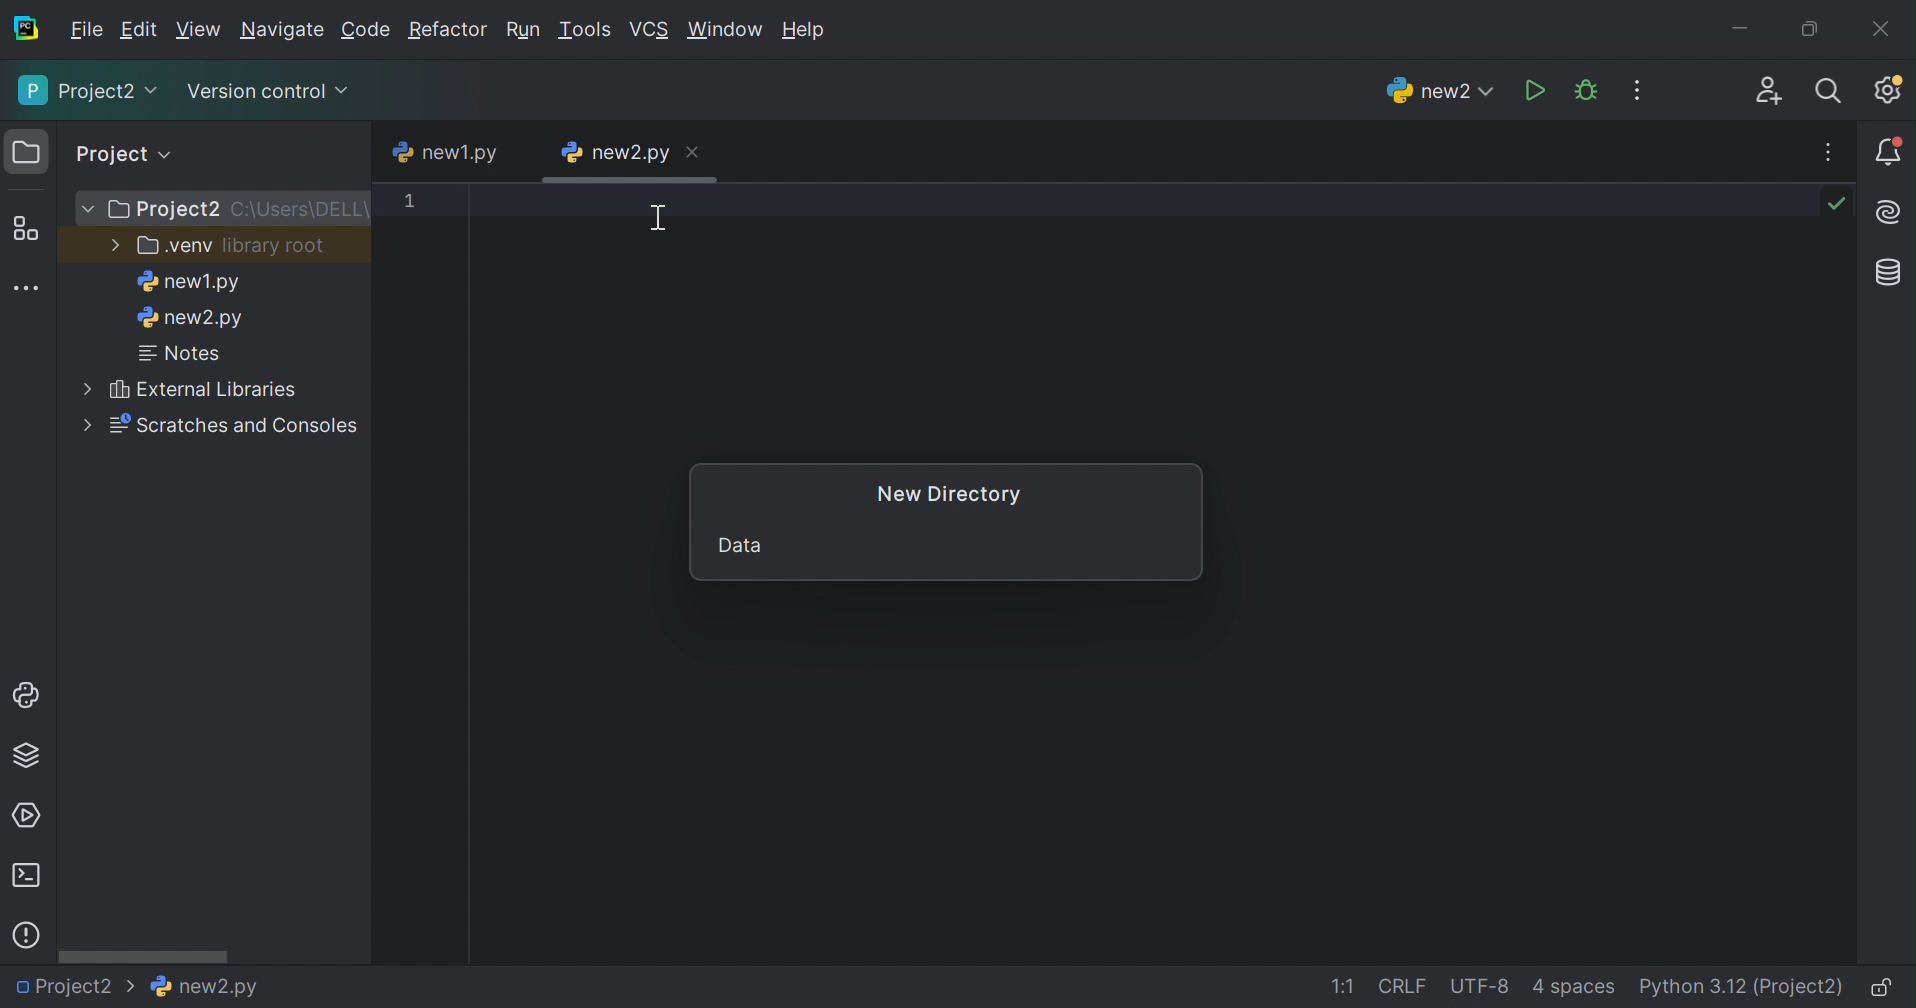  I want to click on Close, so click(1883, 28).